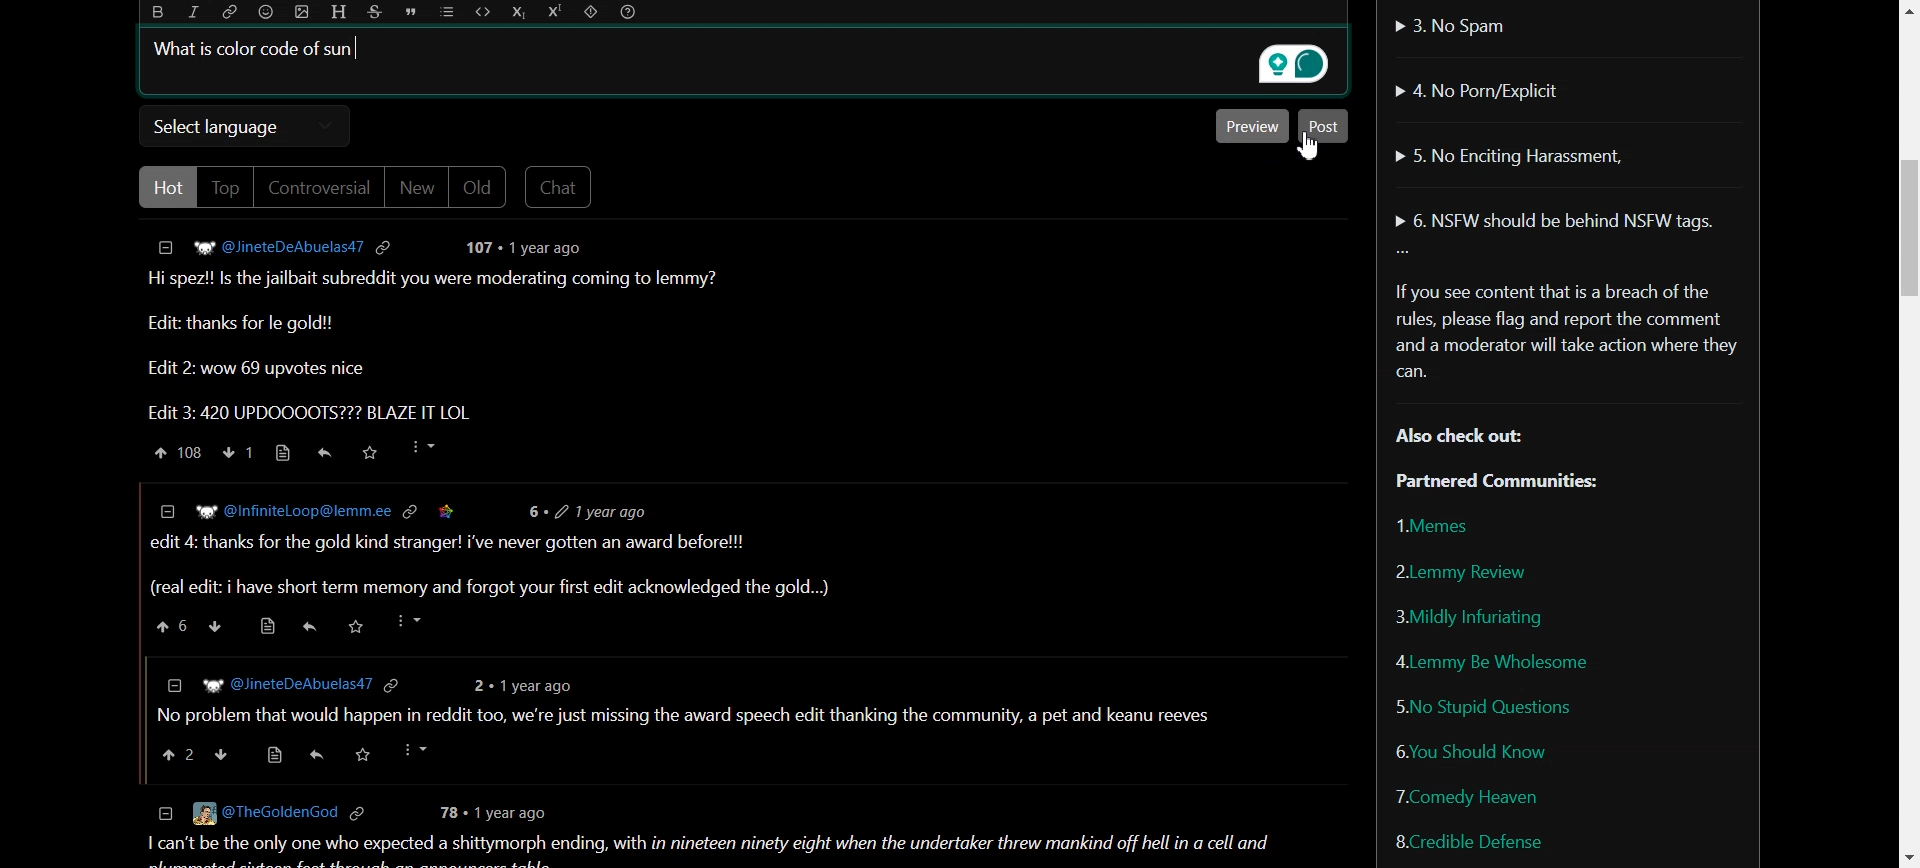 This screenshot has height=868, width=1920. What do you see at coordinates (310, 625) in the screenshot?
I see `reply` at bounding box center [310, 625].